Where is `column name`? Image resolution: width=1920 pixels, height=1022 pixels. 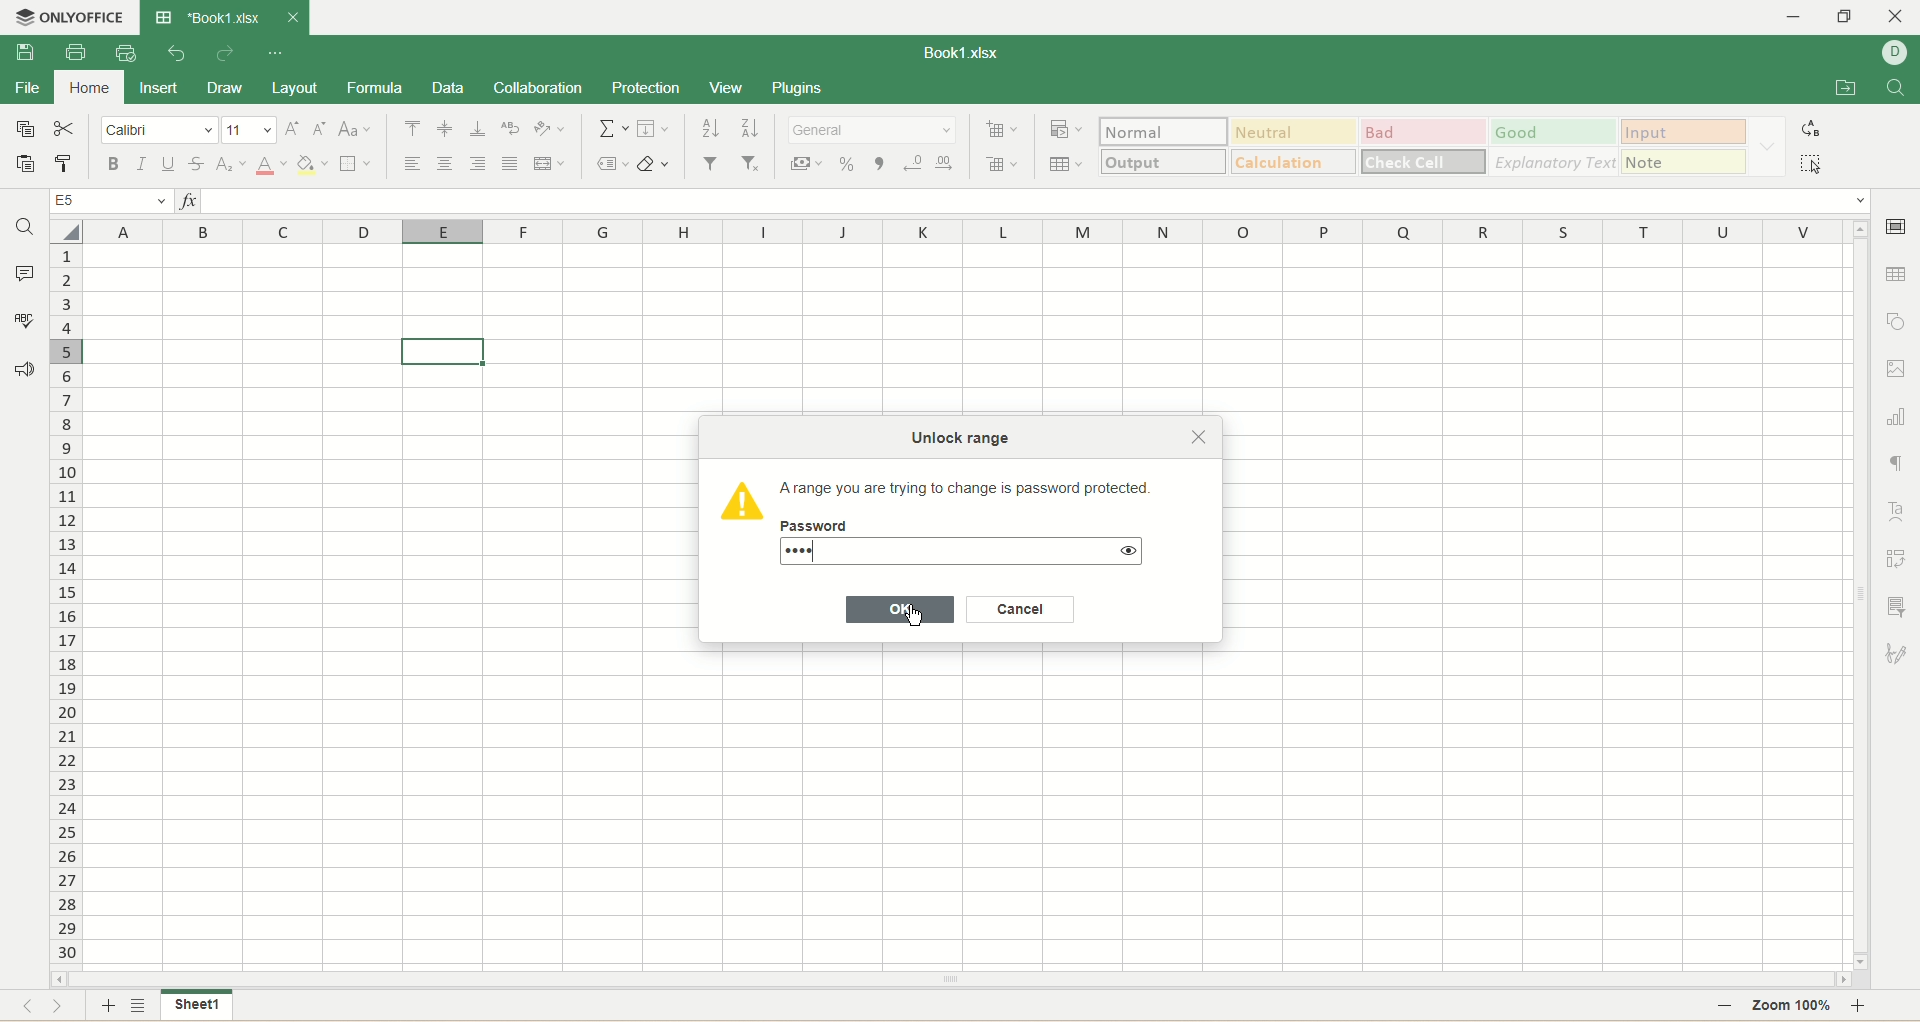
column name is located at coordinates (971, 227).